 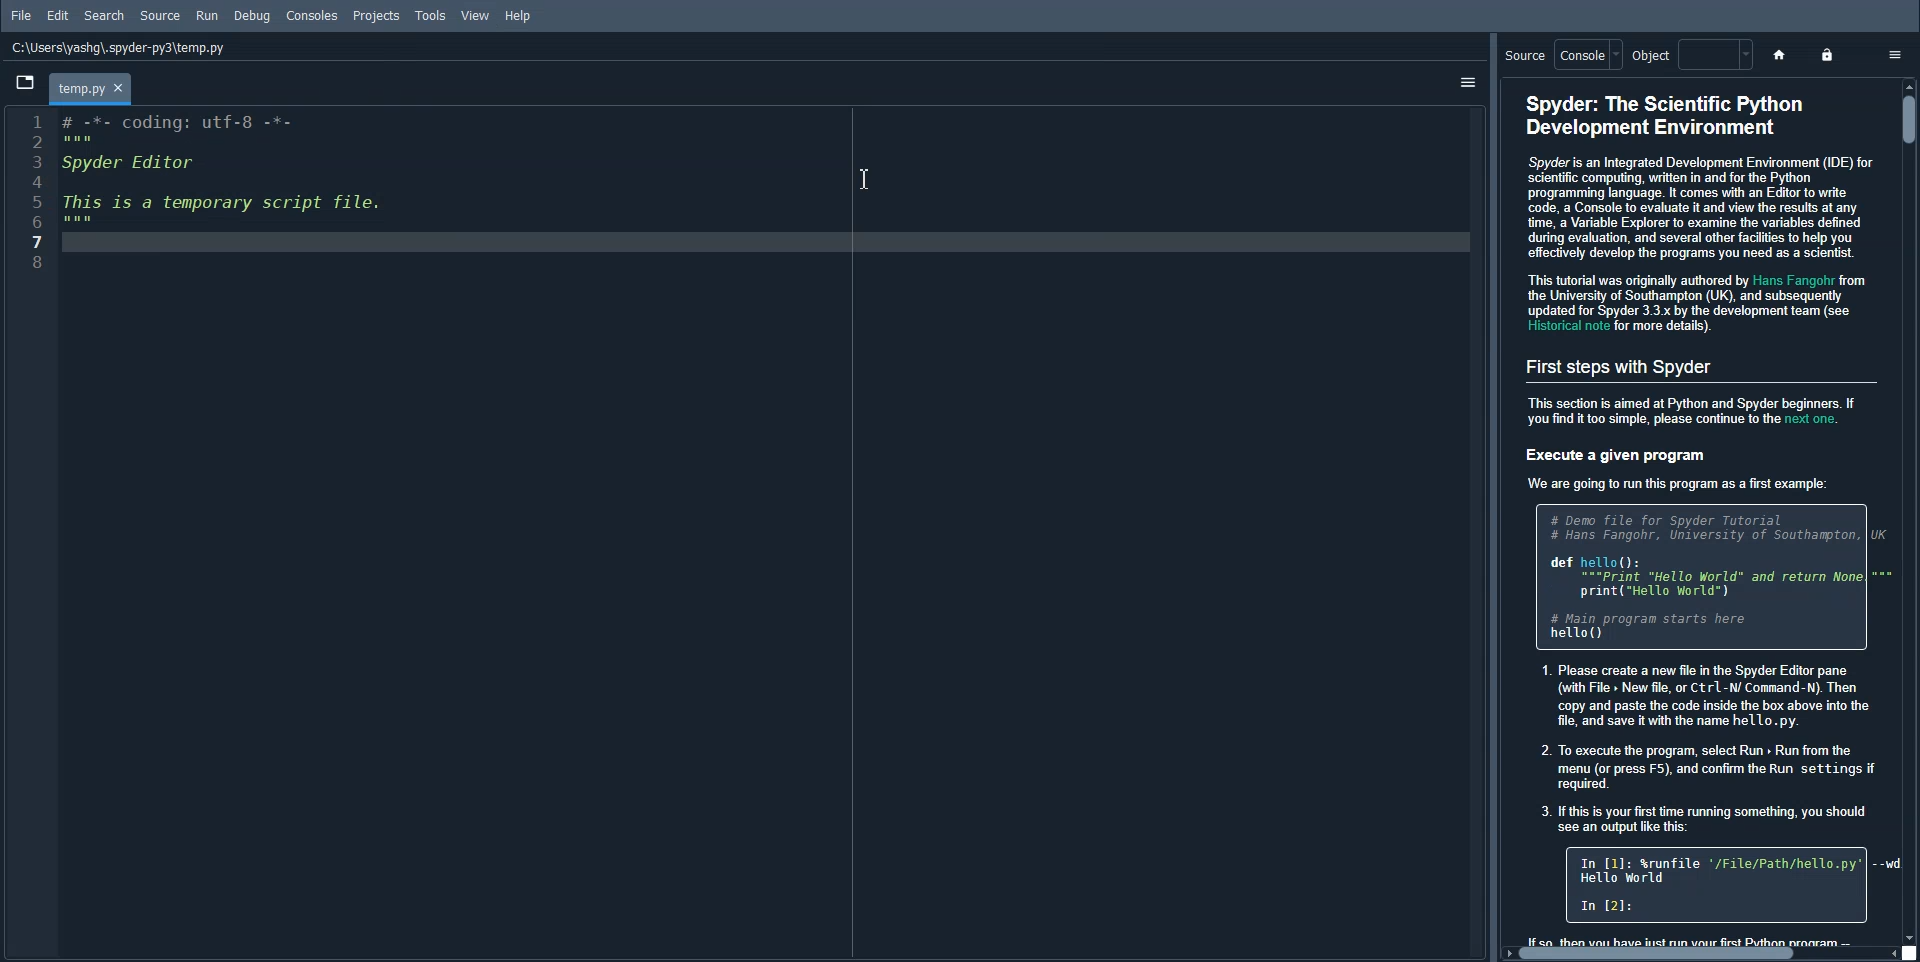 What do you see at coordinates (1458, 78) in the screenshot?
I see `options` at bounding box center [1458, 78].